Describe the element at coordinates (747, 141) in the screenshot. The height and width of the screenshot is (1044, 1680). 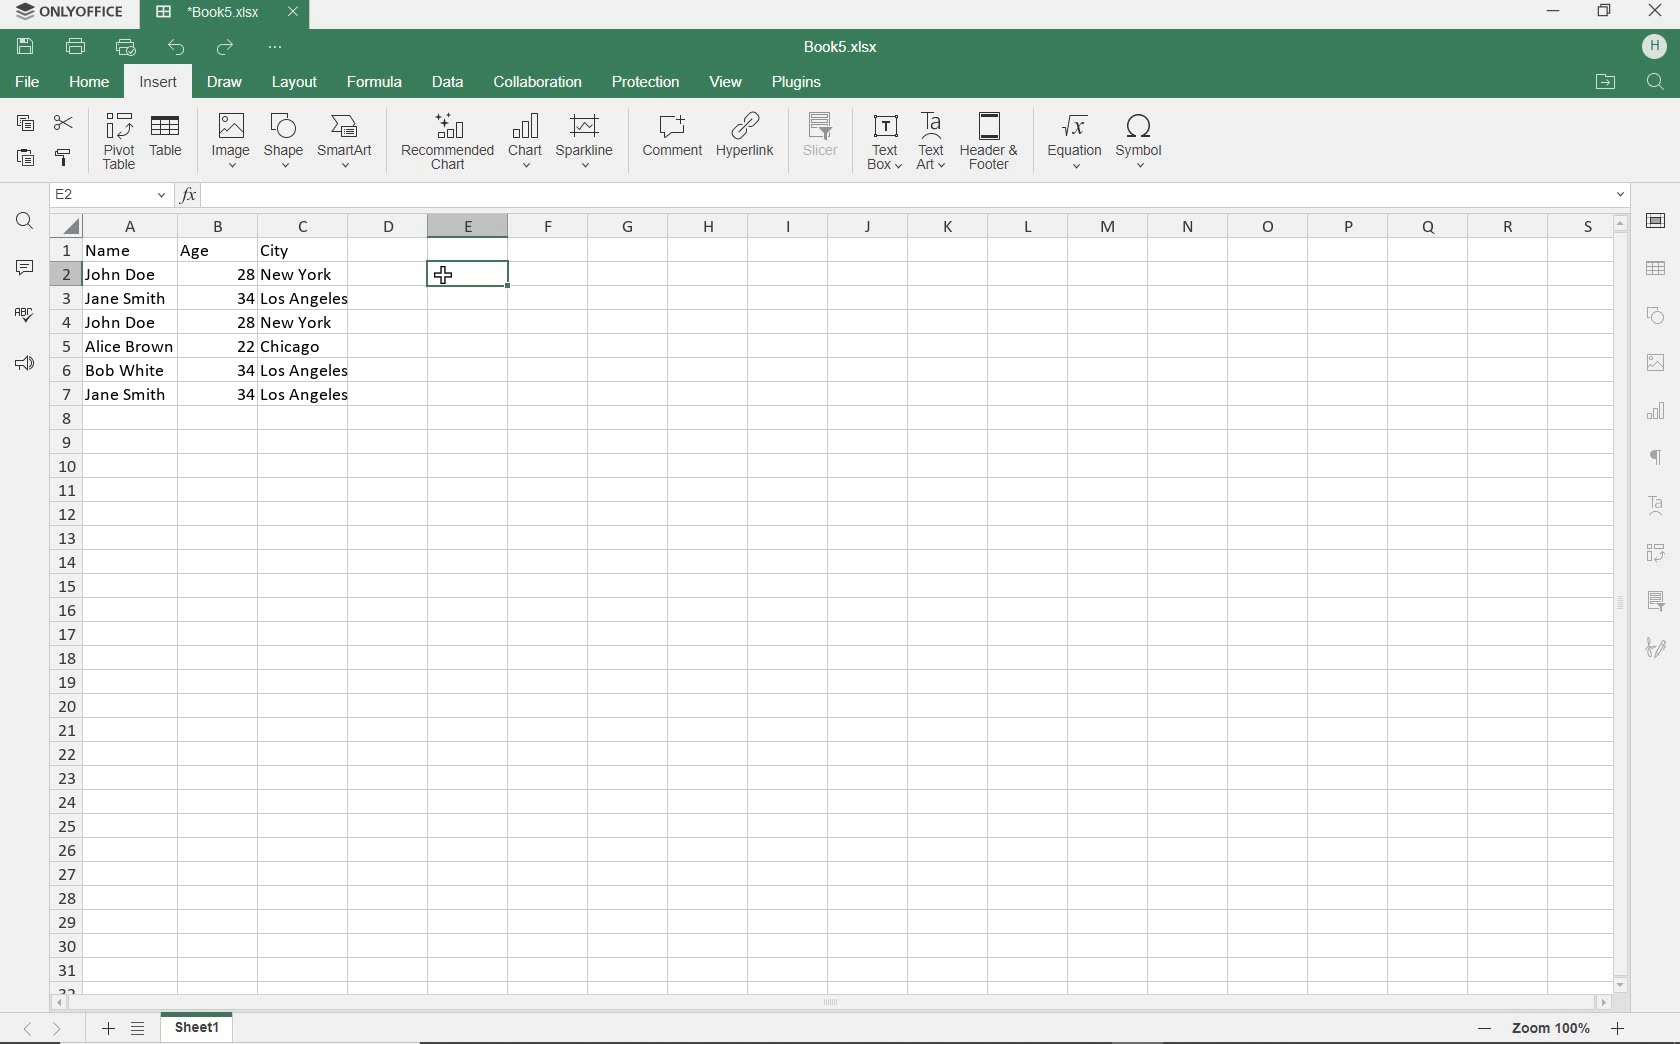
I see `HYPERLINK` at that location.